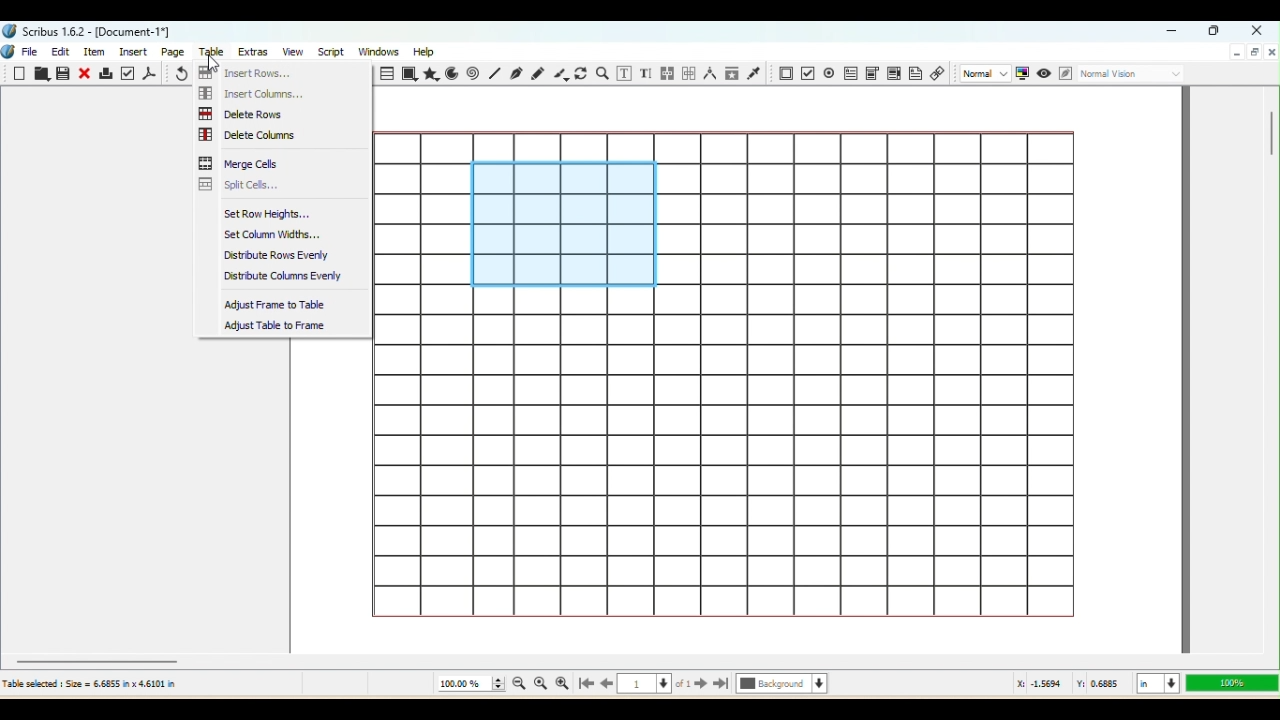  Describe the element at coordinates (385, 74) in the screenshot. I see `Table` at that location.